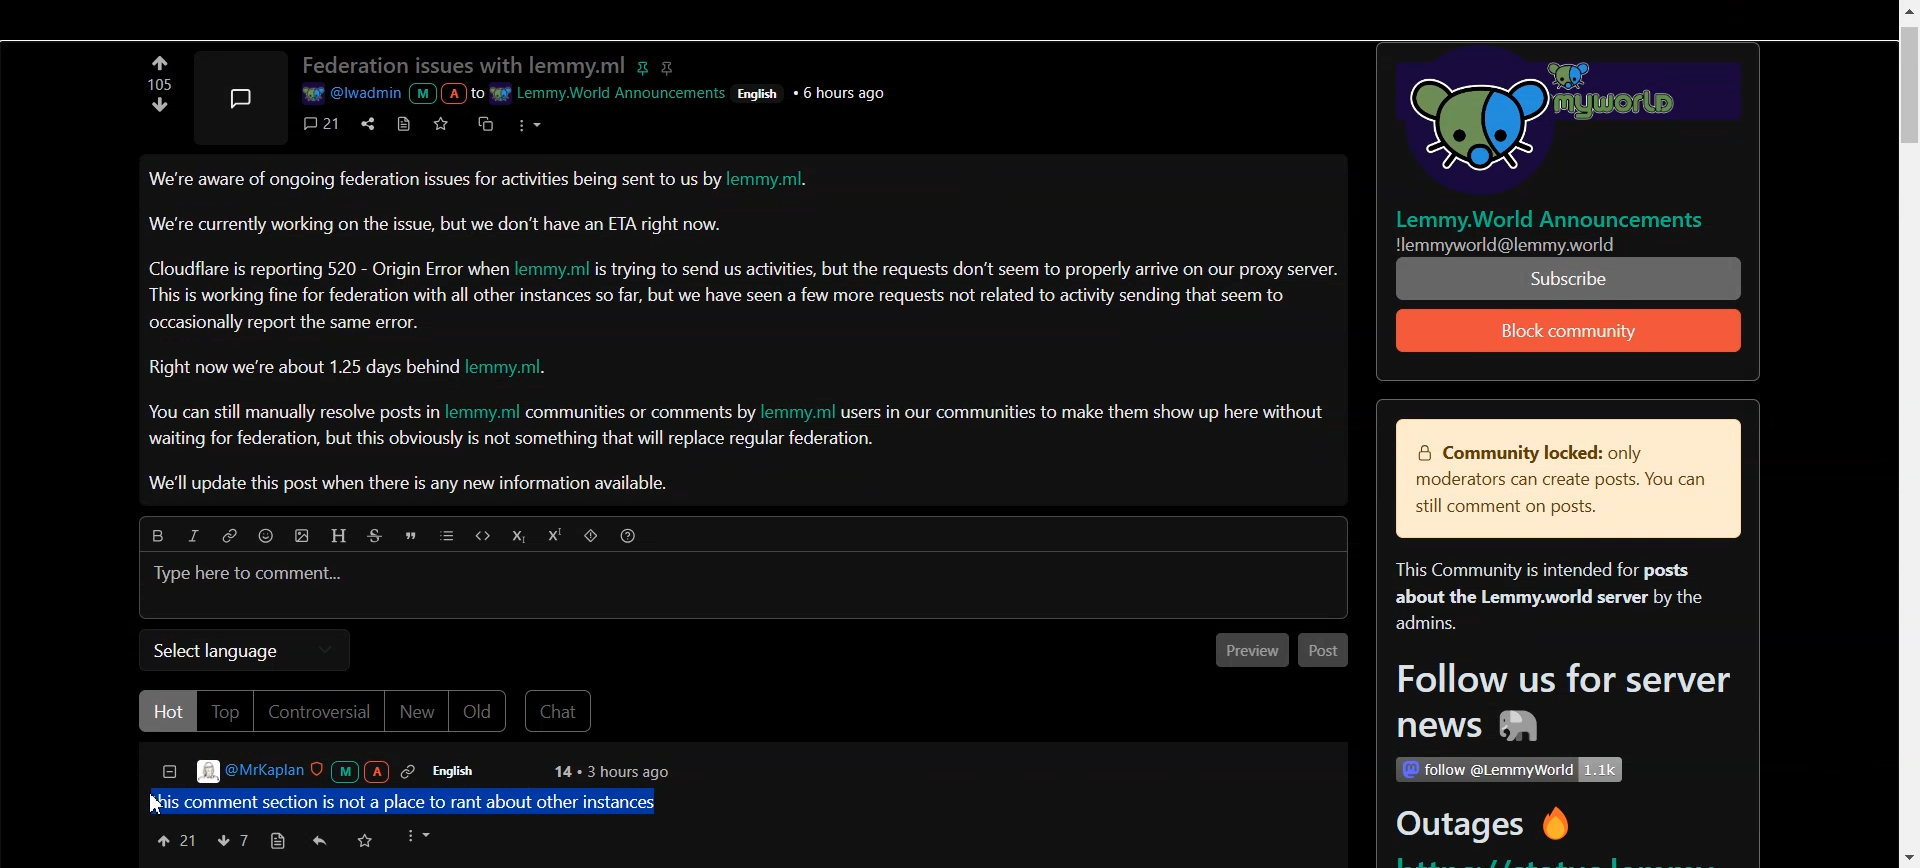  I want to click on Post, so click(1324, 651).